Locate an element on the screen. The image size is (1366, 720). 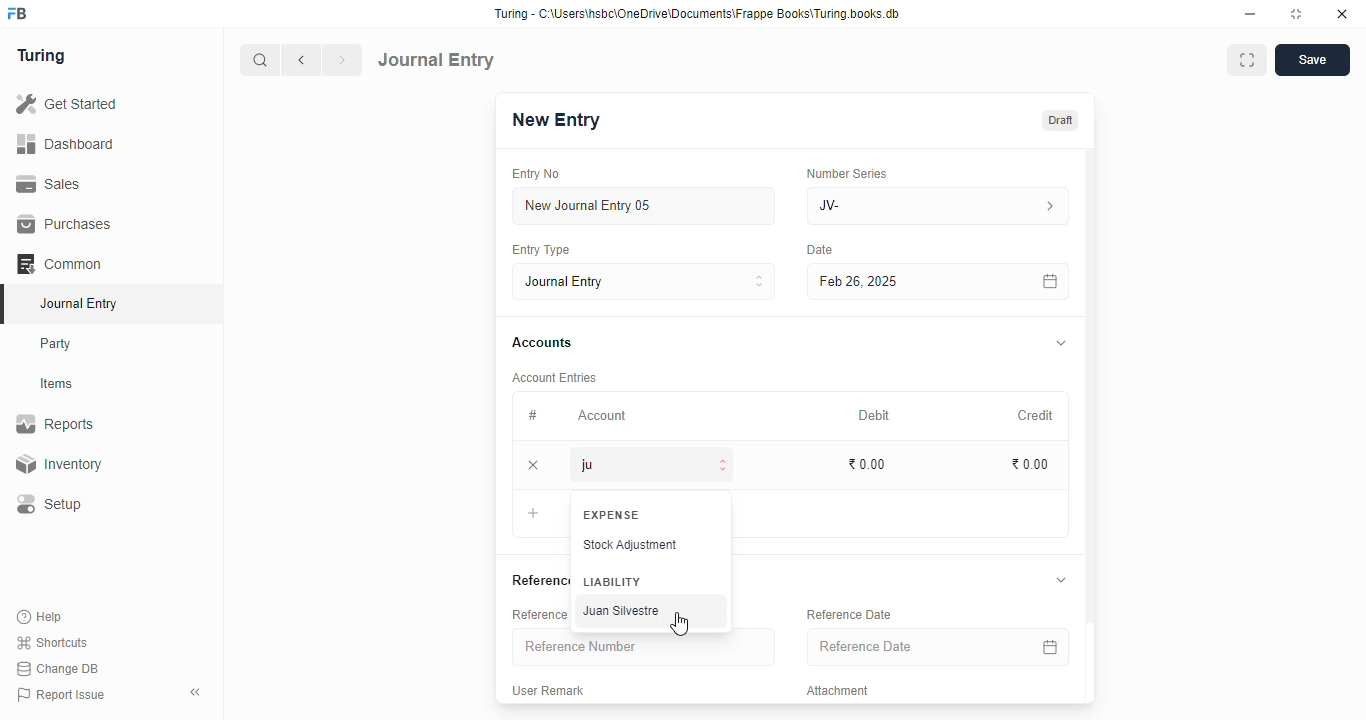
dashboard is located at coordinates (66, 143).